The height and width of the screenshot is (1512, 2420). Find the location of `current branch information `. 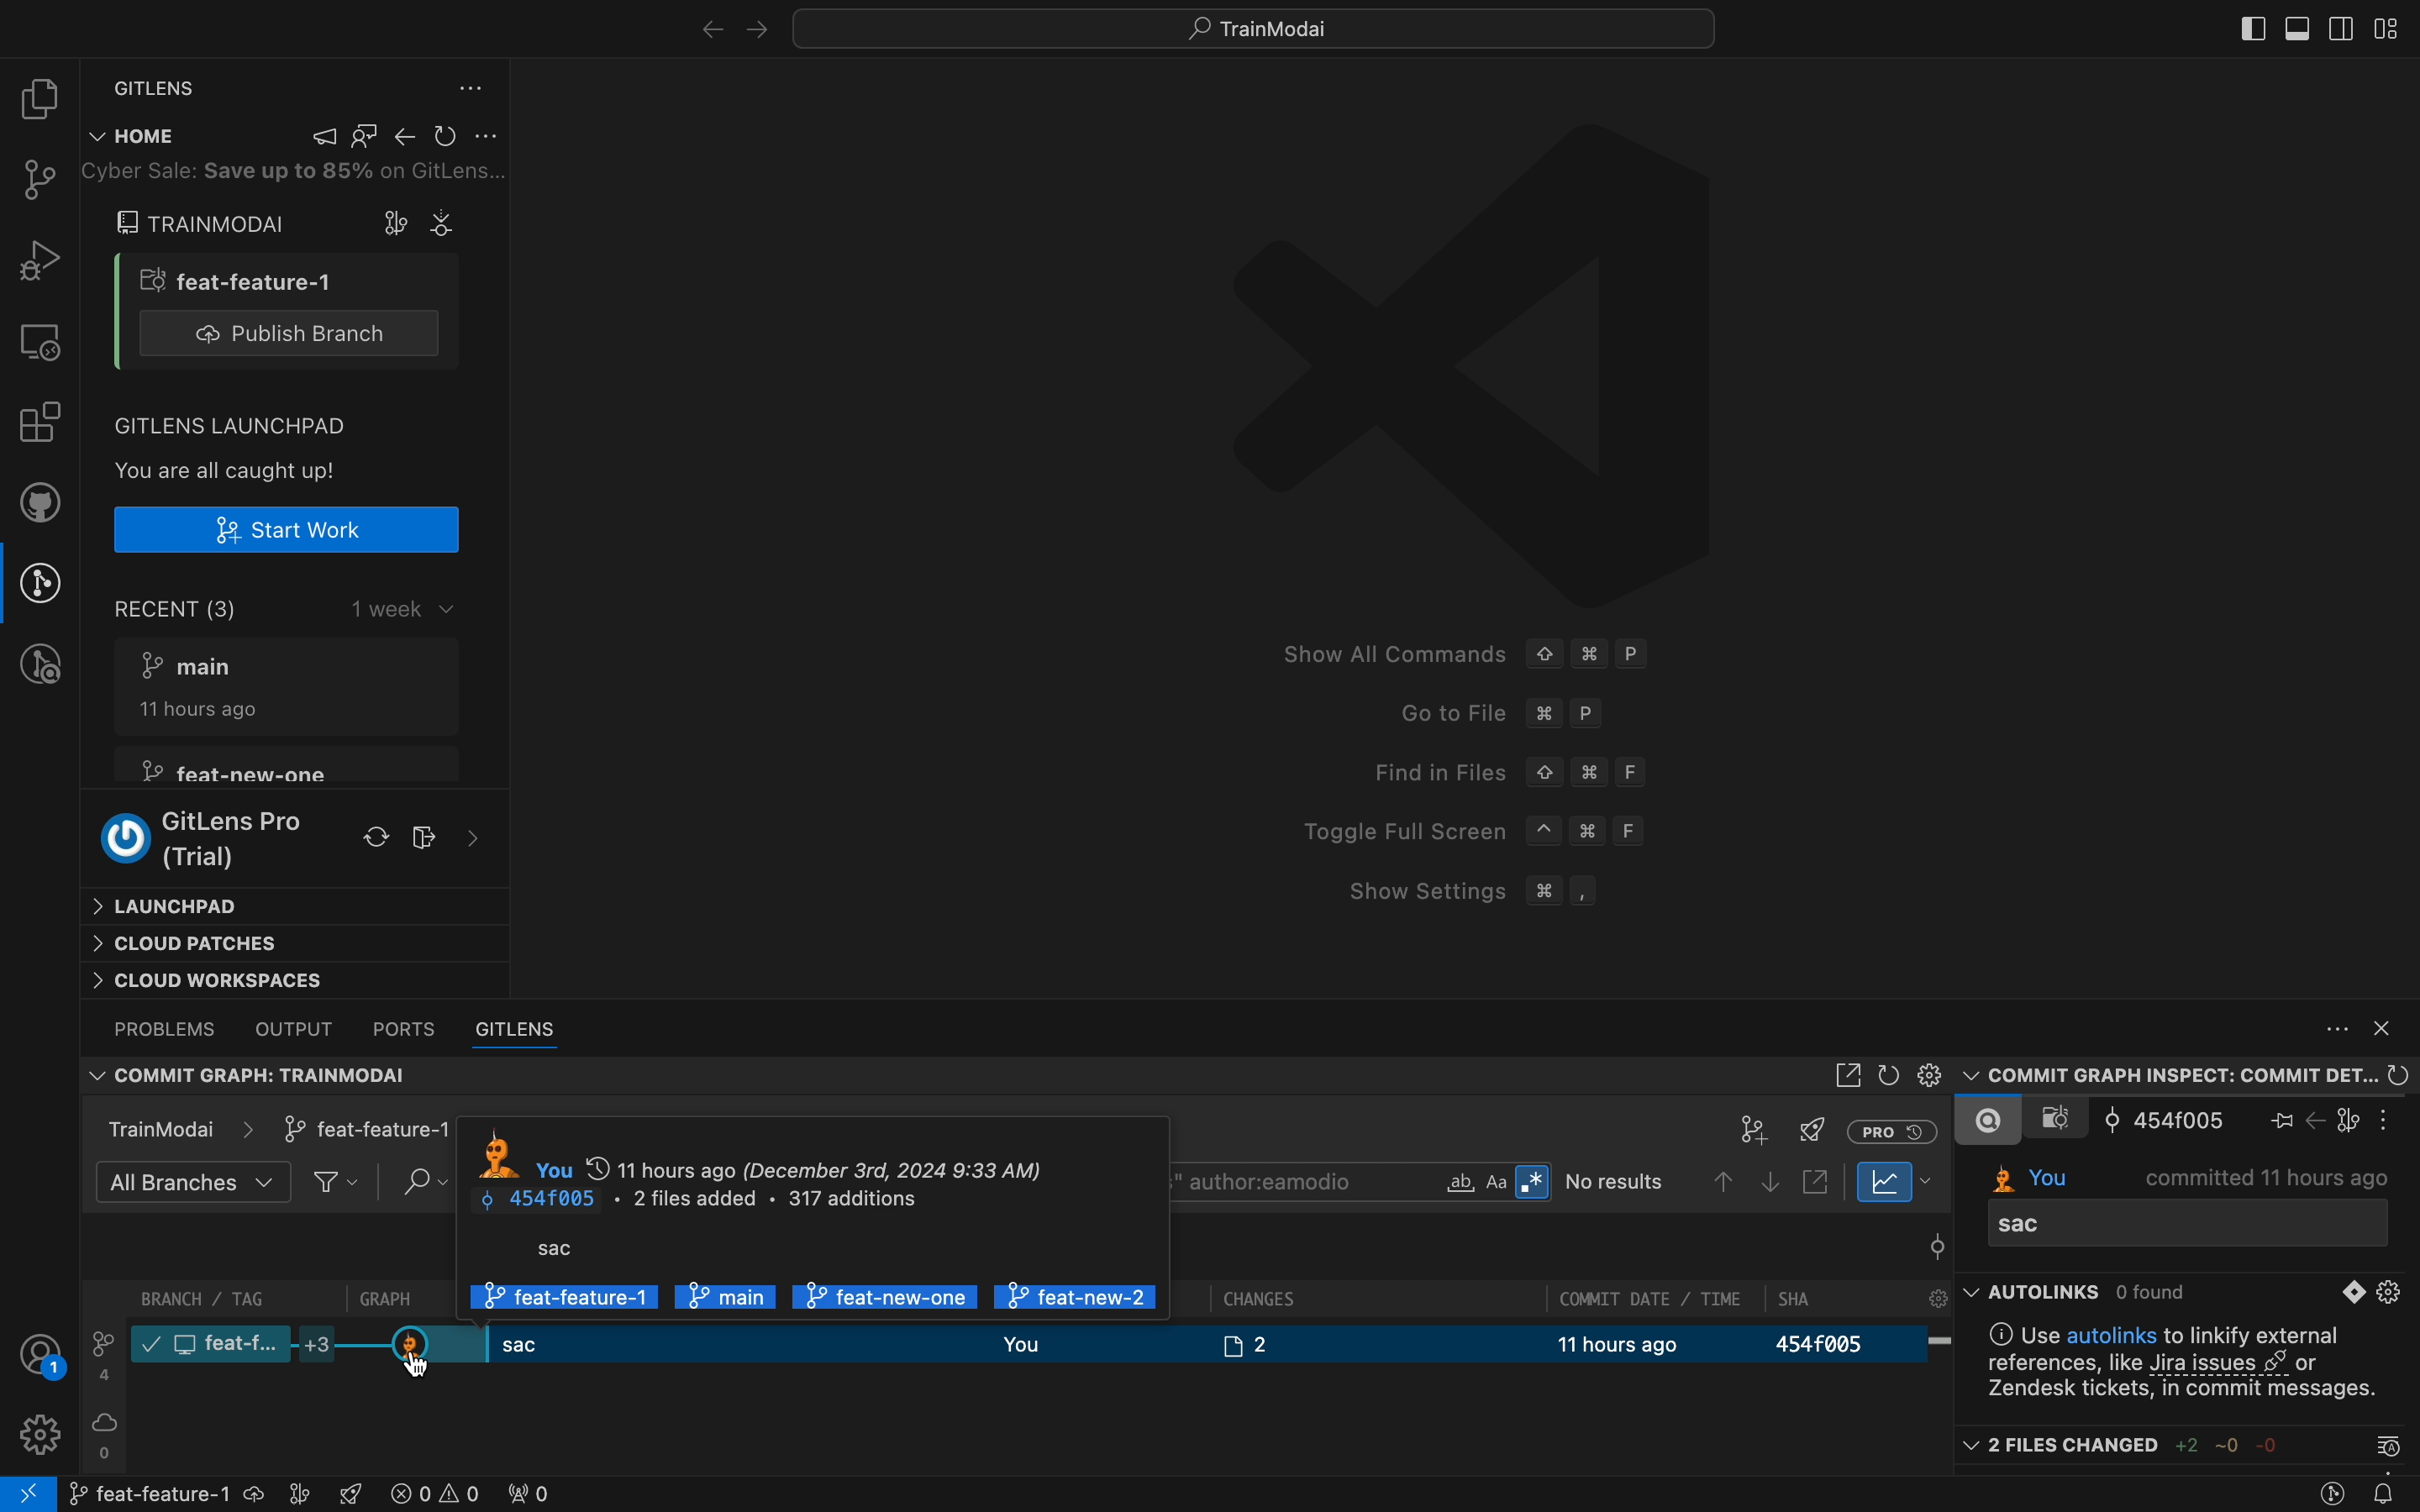

current branch information  is located at coordinates (2186, 1266).